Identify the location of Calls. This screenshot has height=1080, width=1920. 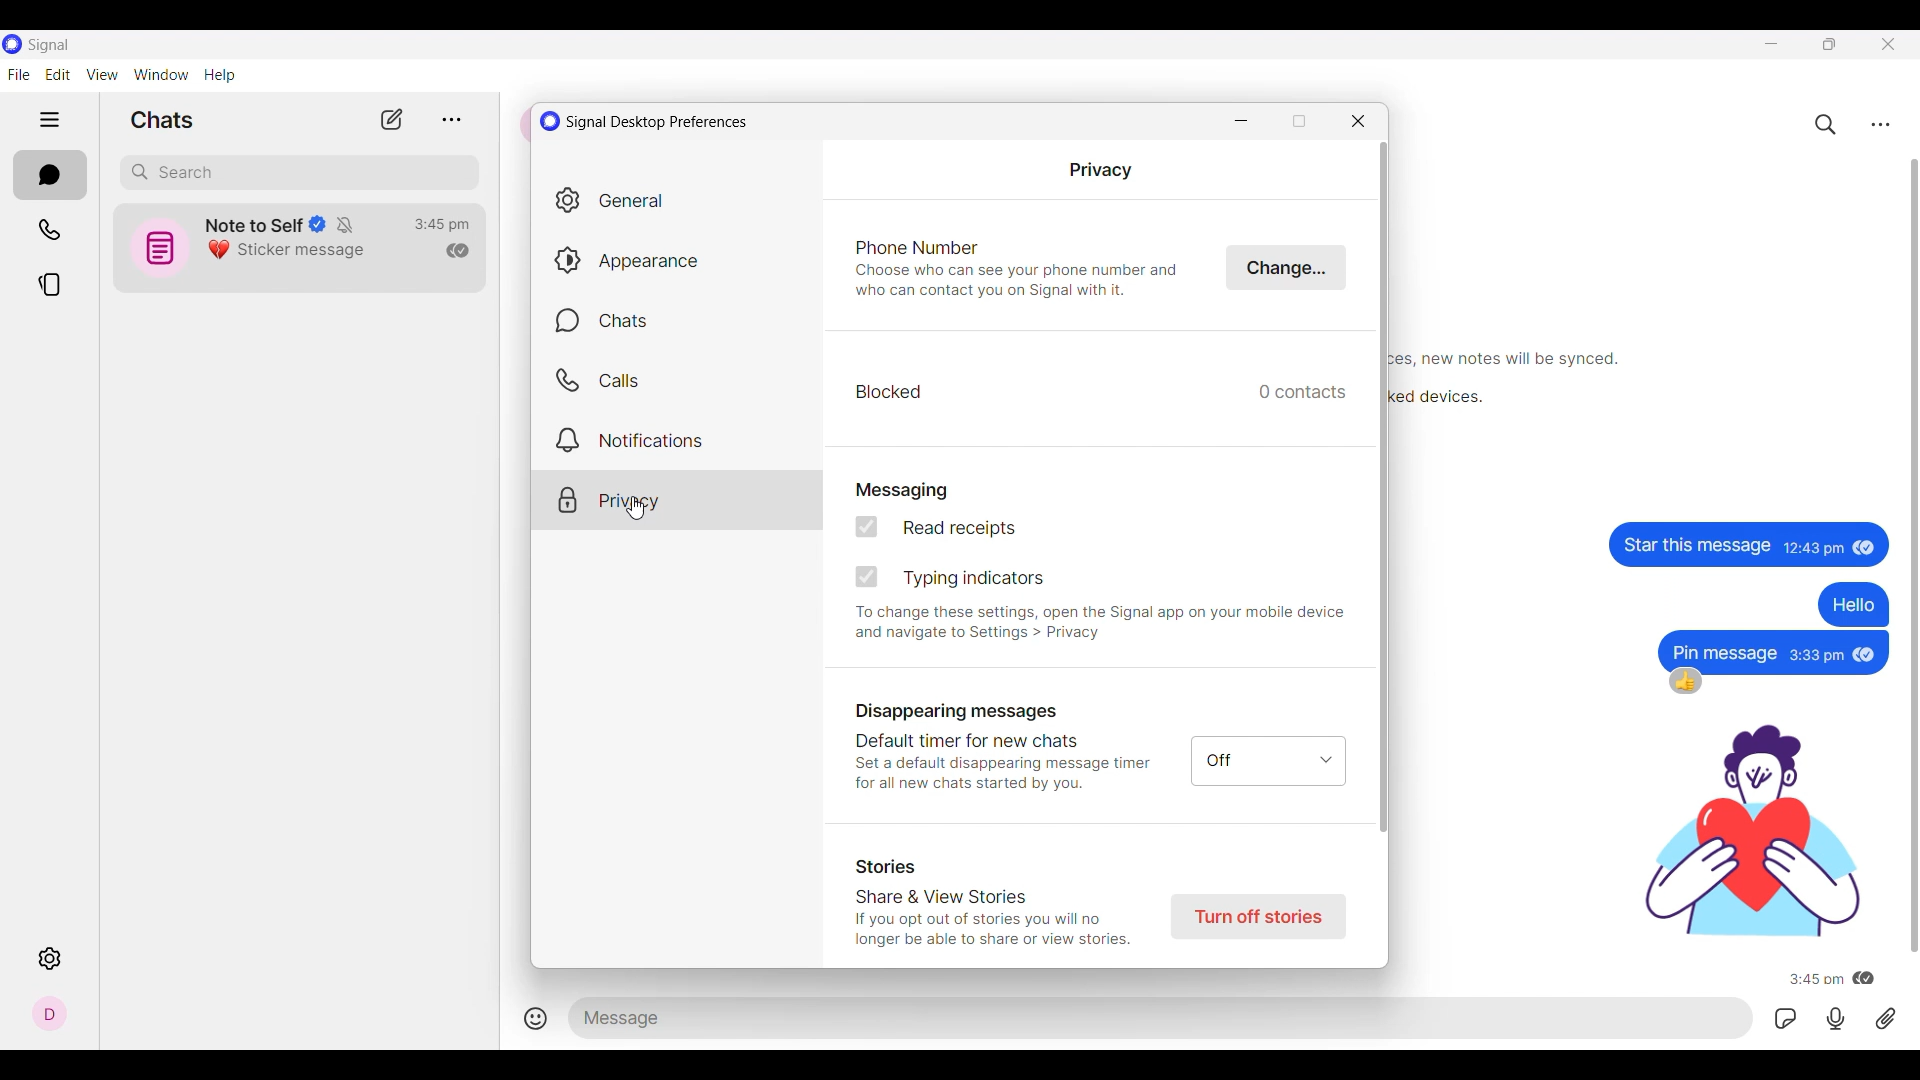
(49, 230).